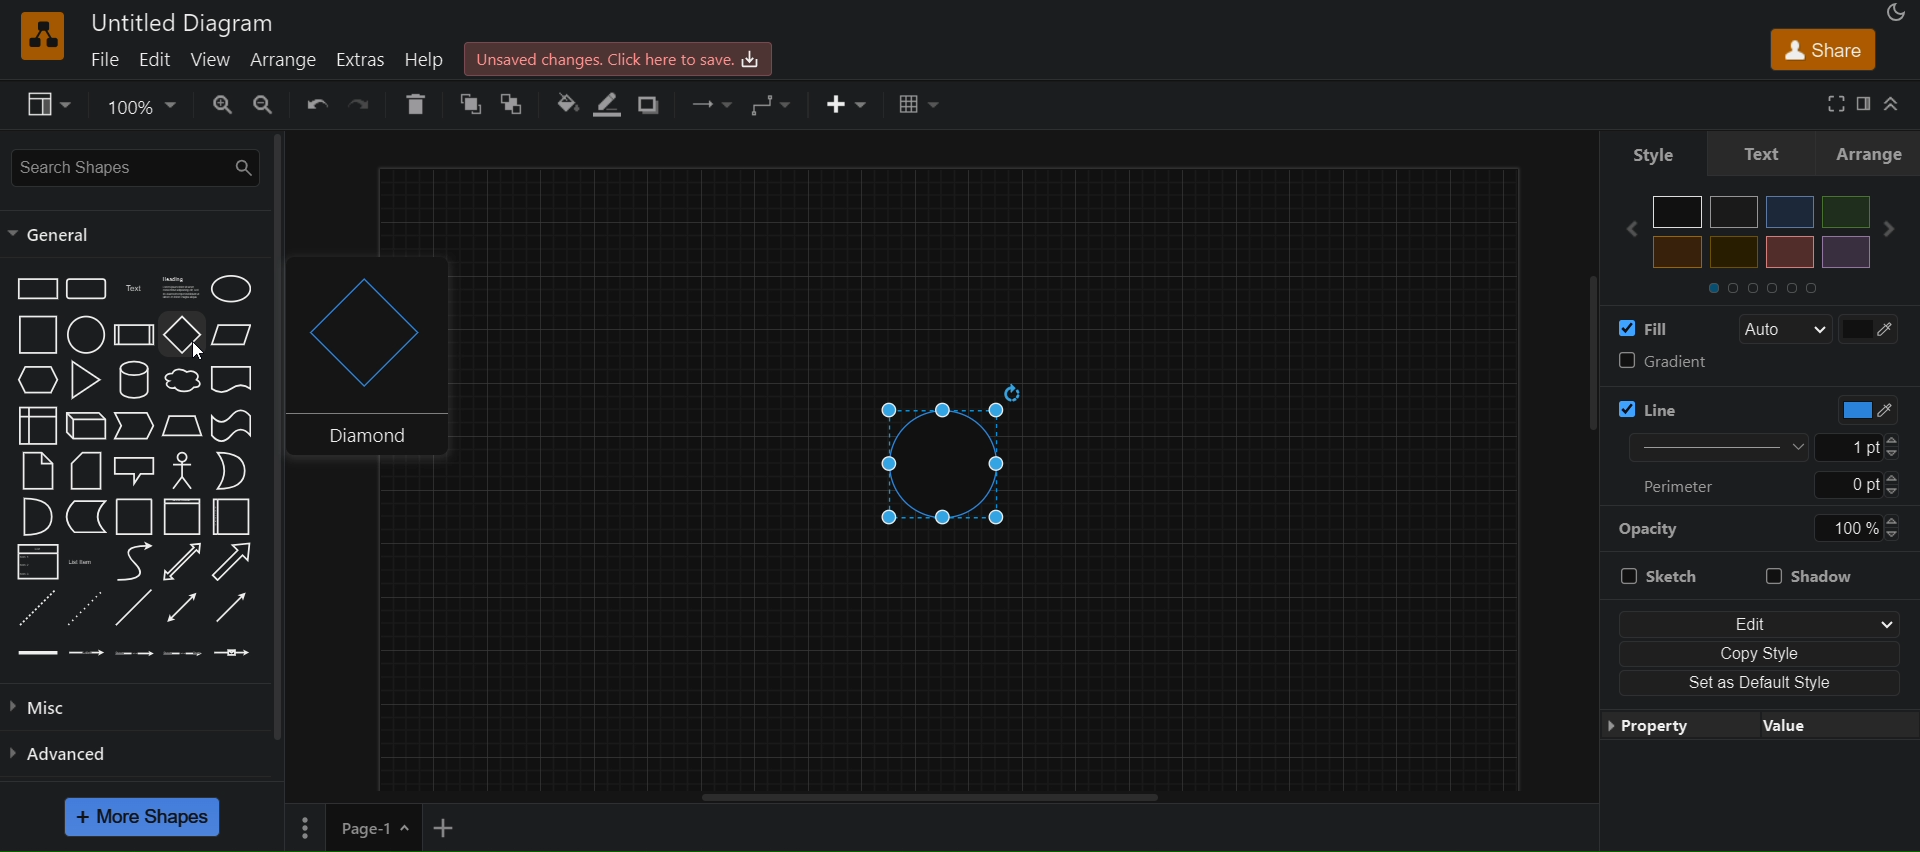 This screenshot has width=1920, height=852. What do you see at coordinates (416, 104) in the screenshot?
I see `delete` at bounding box center [416, 104].